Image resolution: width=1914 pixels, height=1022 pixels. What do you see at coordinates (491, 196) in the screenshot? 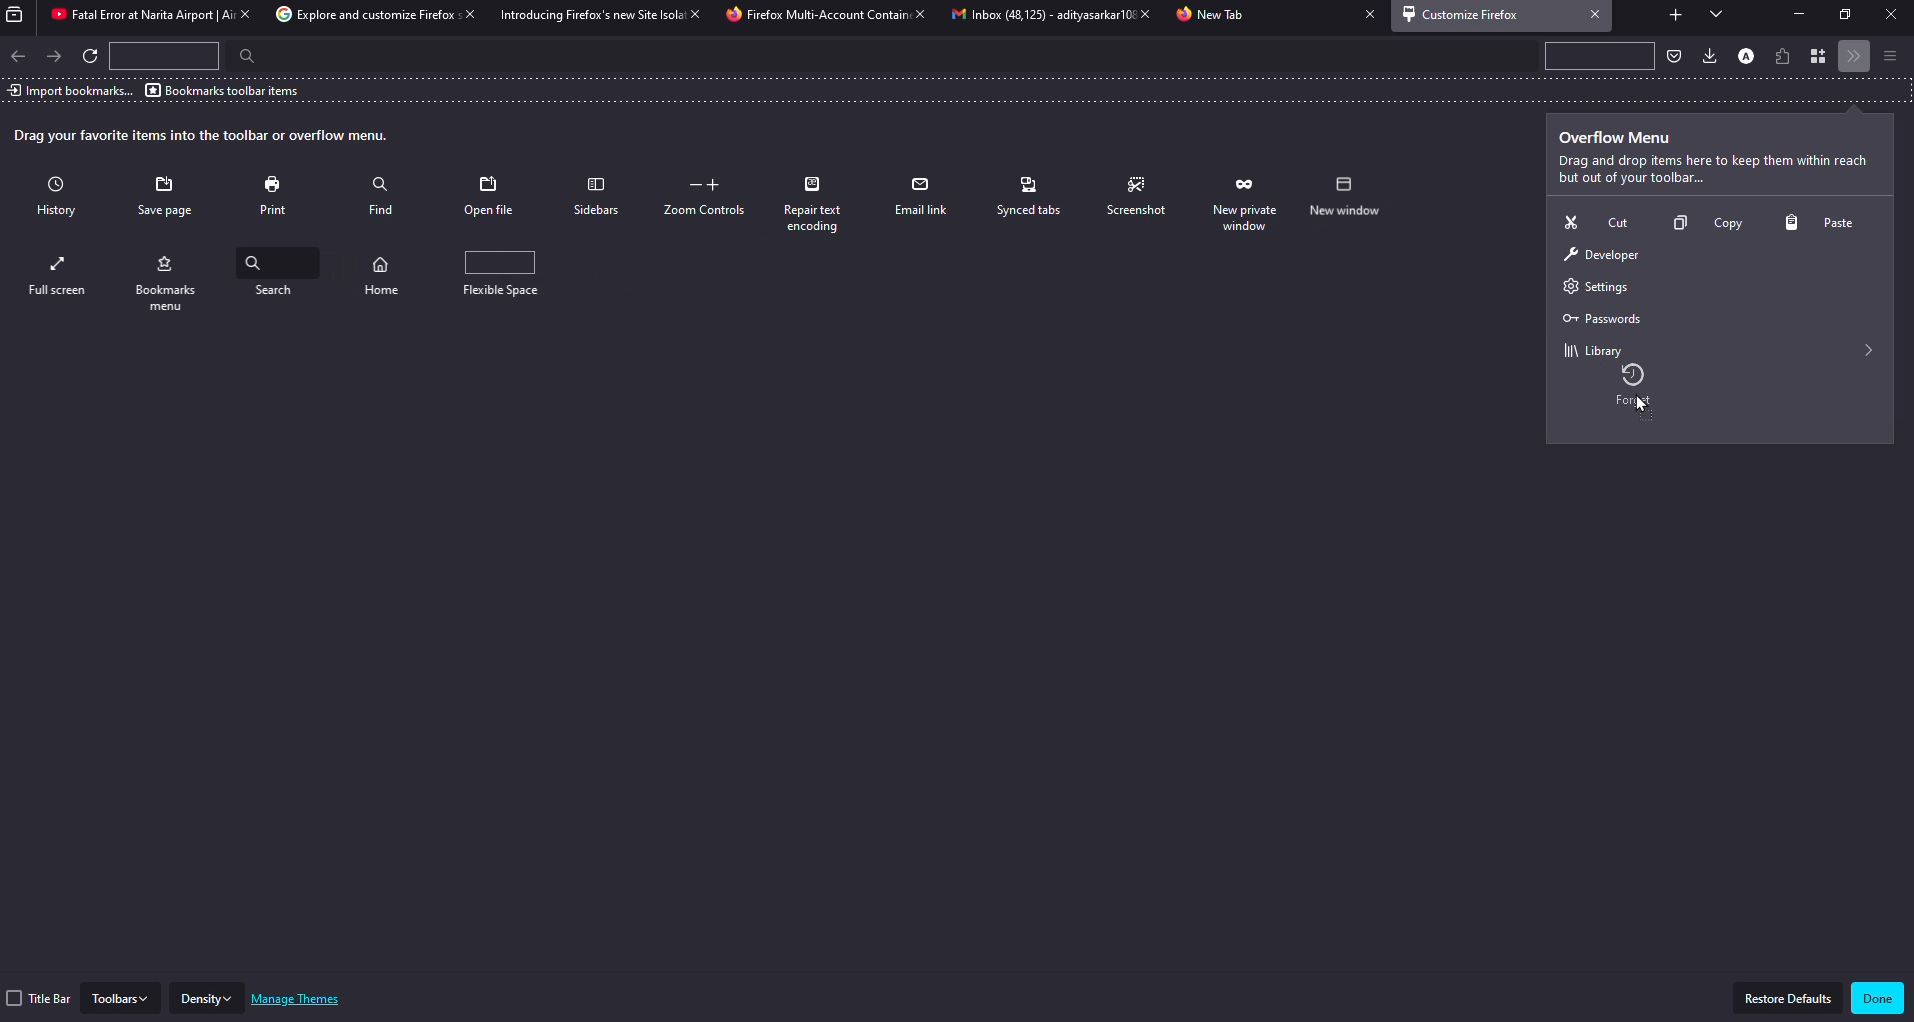
I see `open file` at bounding box center [491, 196].